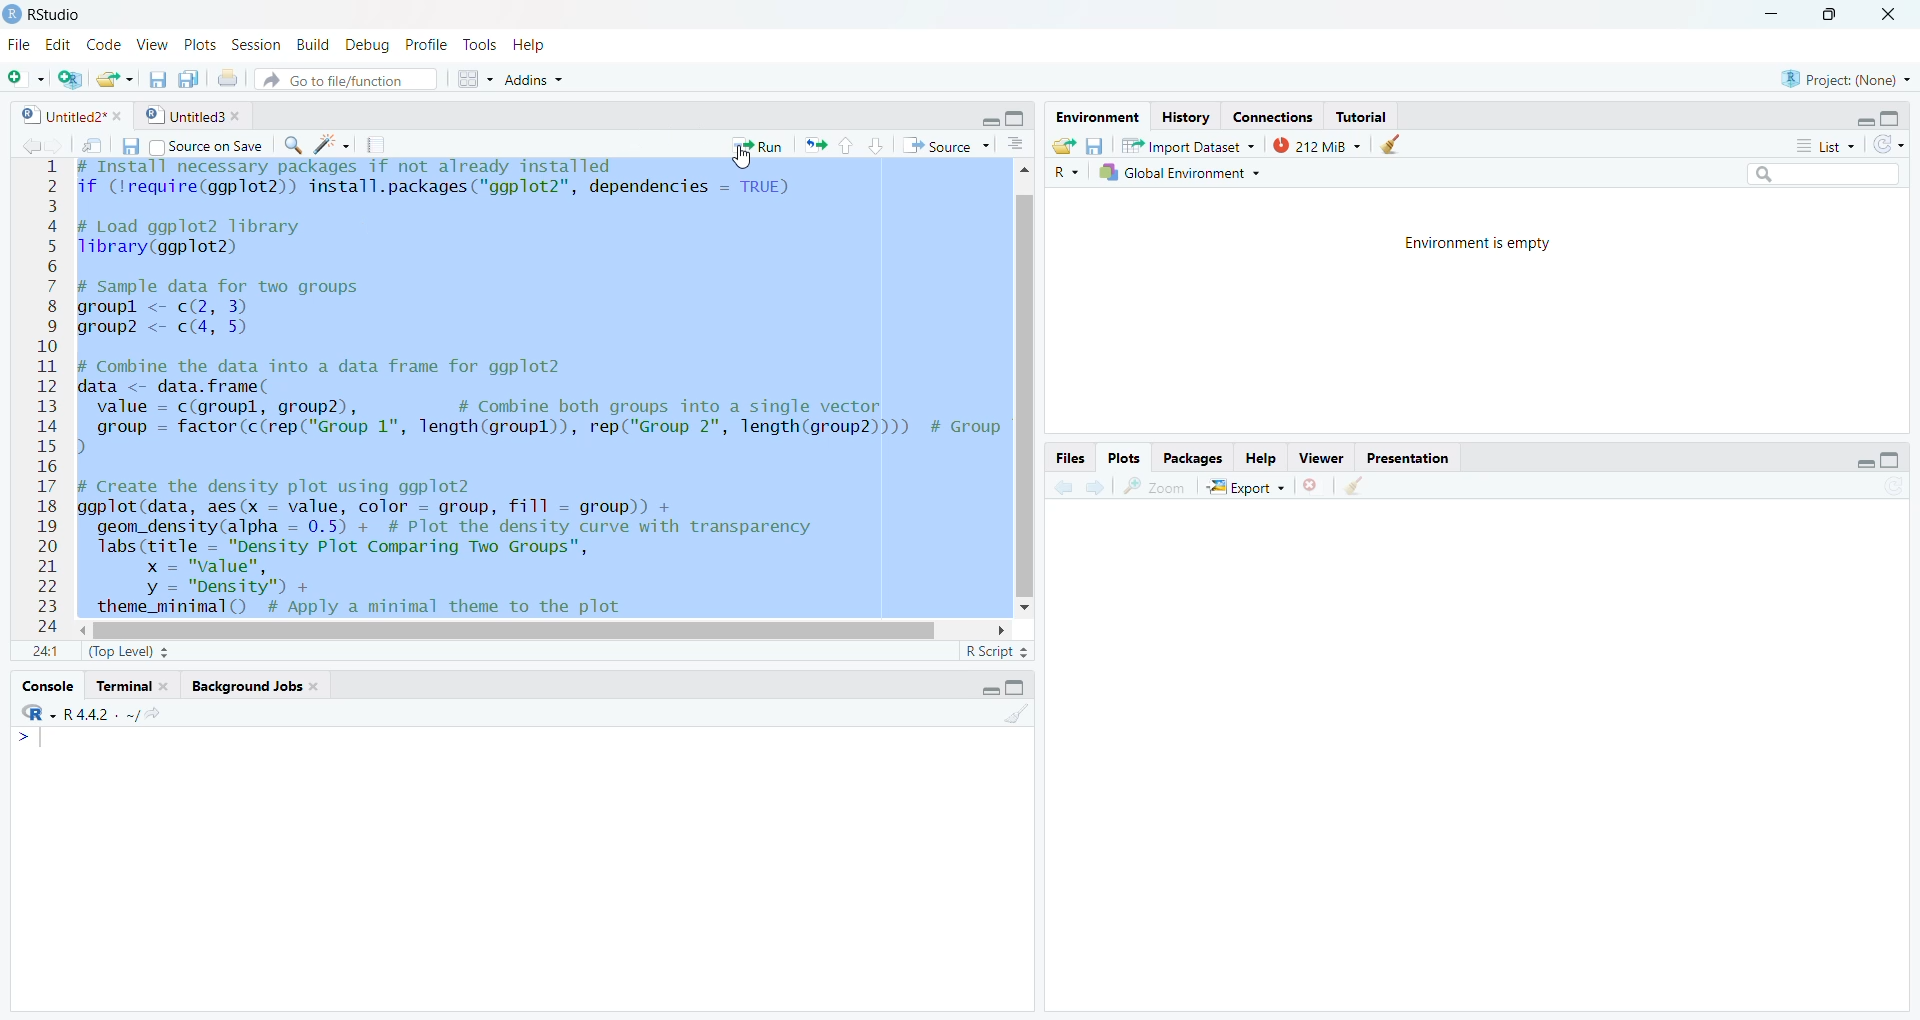 The image size is (1920, 1020). I want to click on arrows, so click(812, 146).